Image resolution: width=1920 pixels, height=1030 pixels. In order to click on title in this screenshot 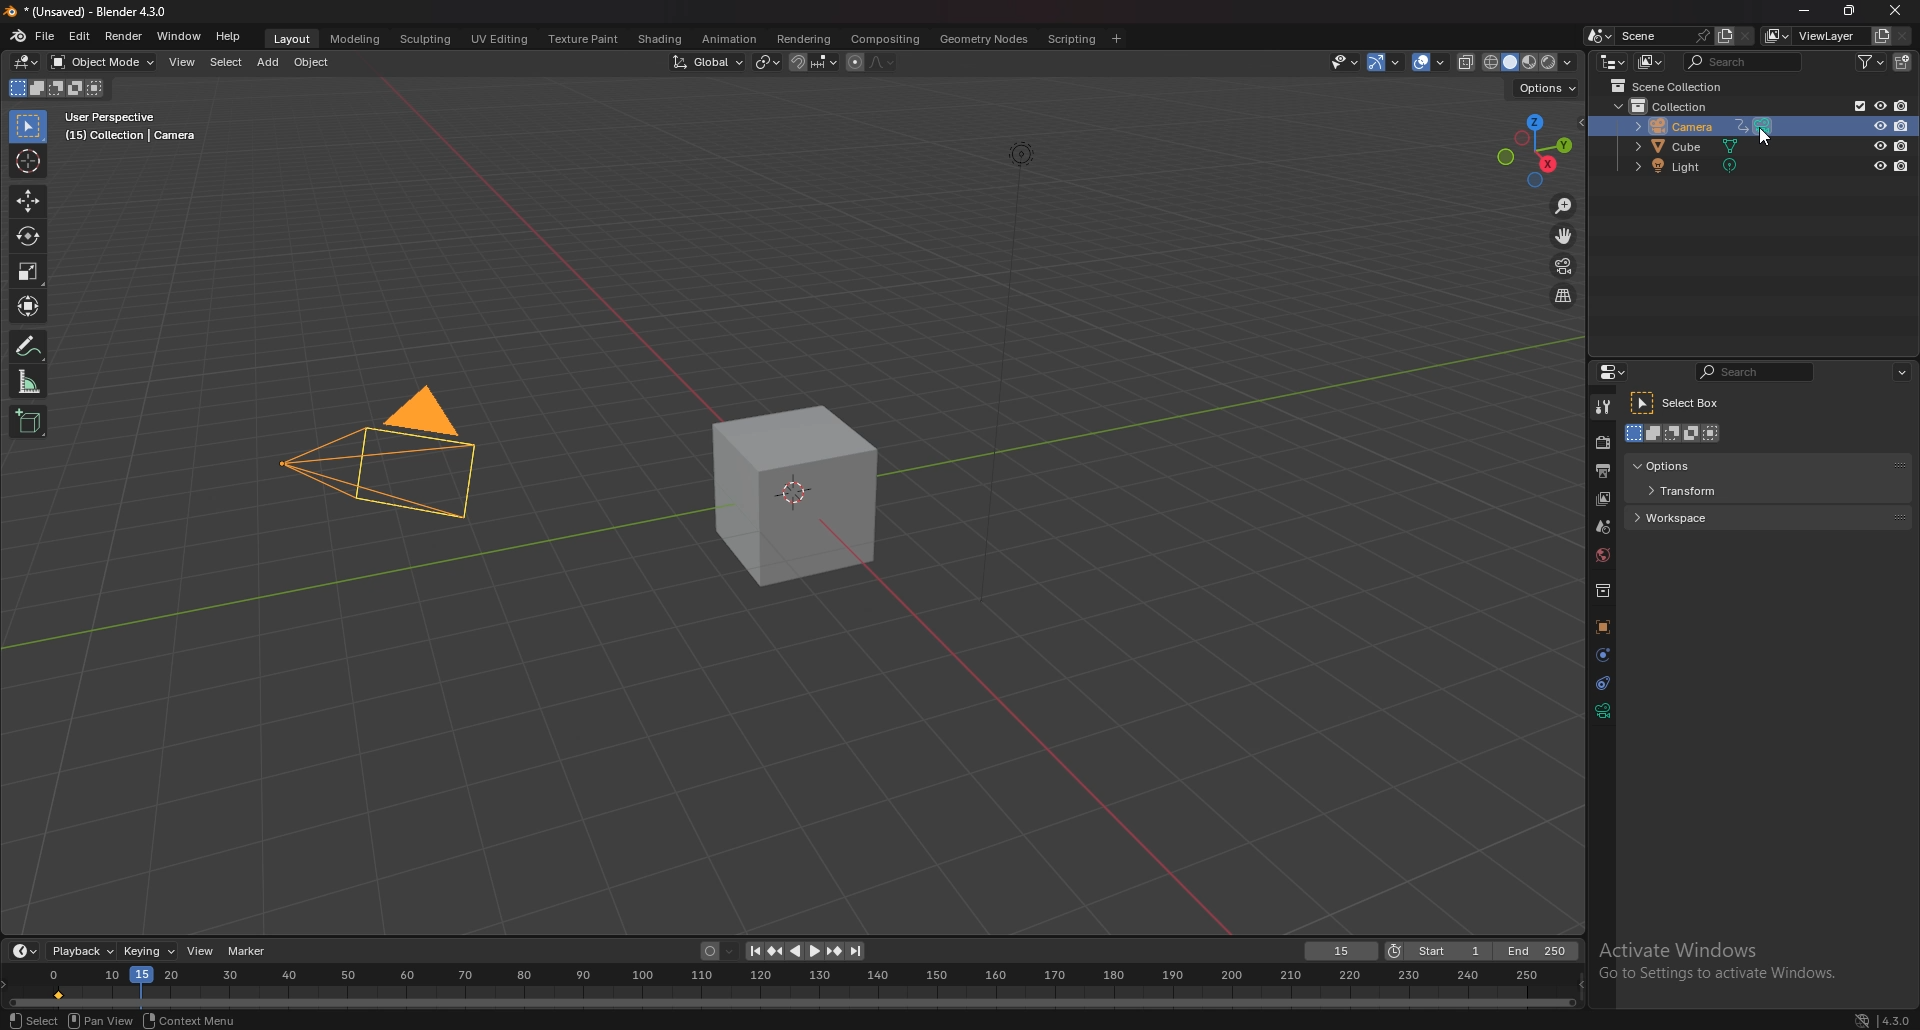, I will do `click(91, 11)`.